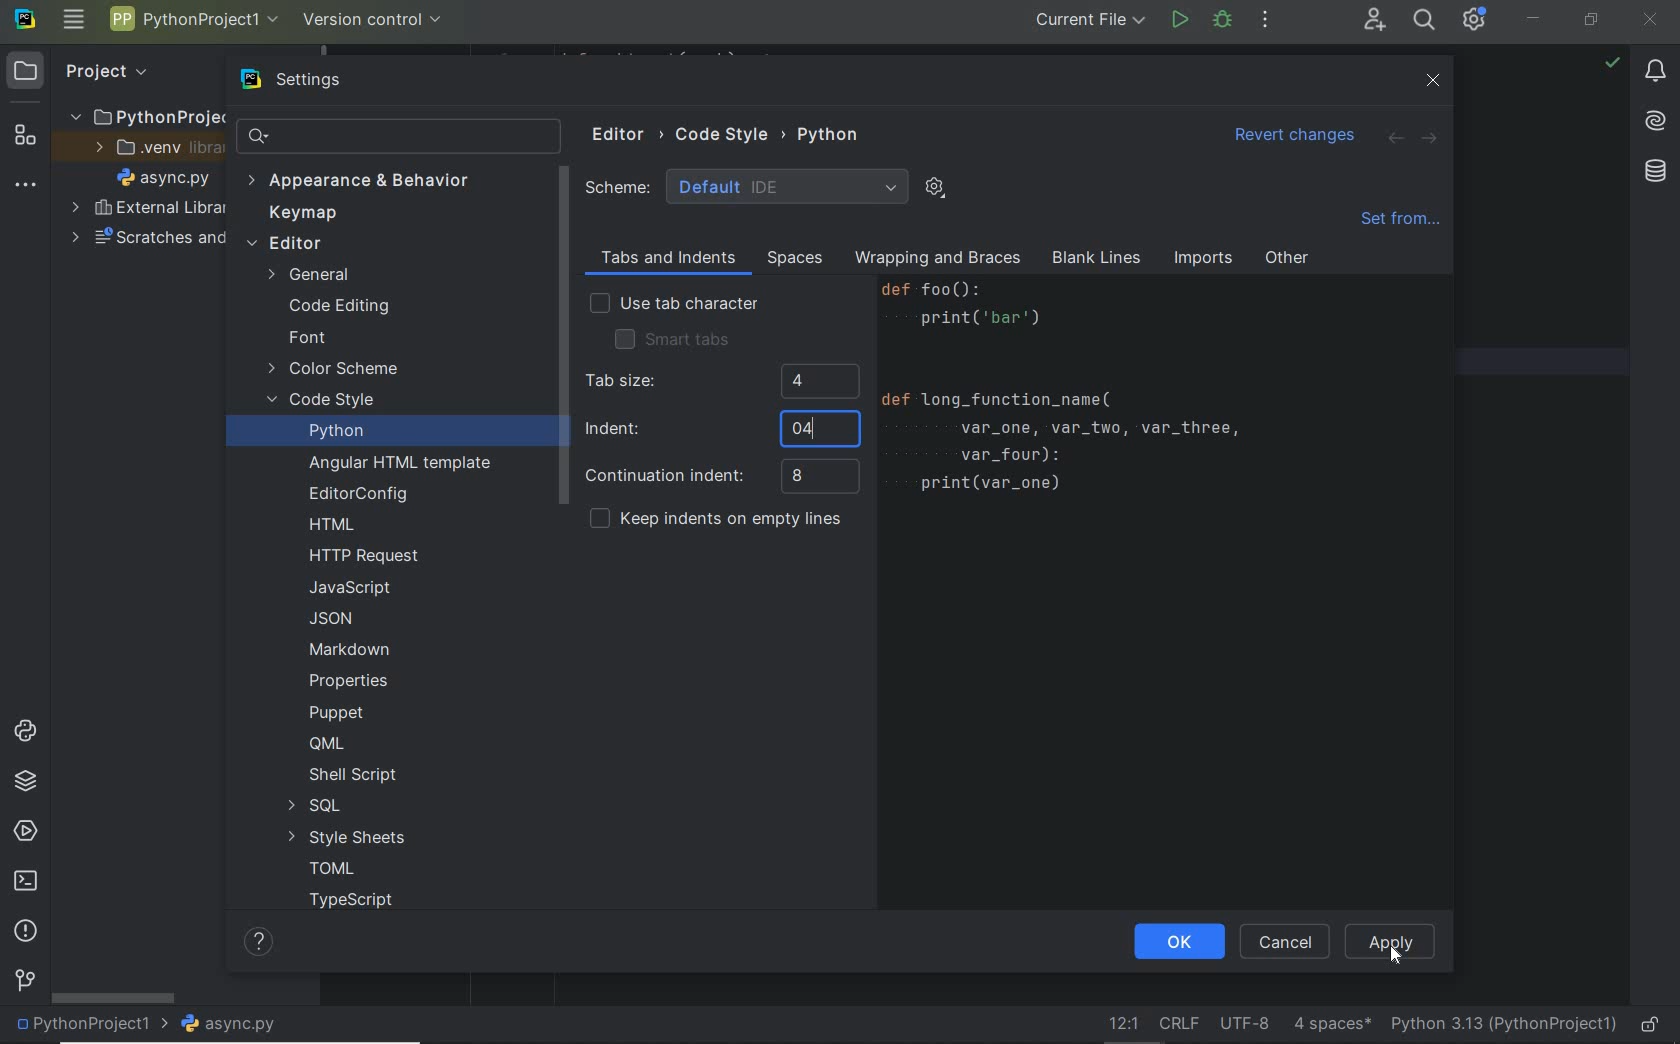 This screenshot has height=1044, width=1680. Describe the element at coordinates (141, 116) in the screenshot. I see `Project folder` at that location.